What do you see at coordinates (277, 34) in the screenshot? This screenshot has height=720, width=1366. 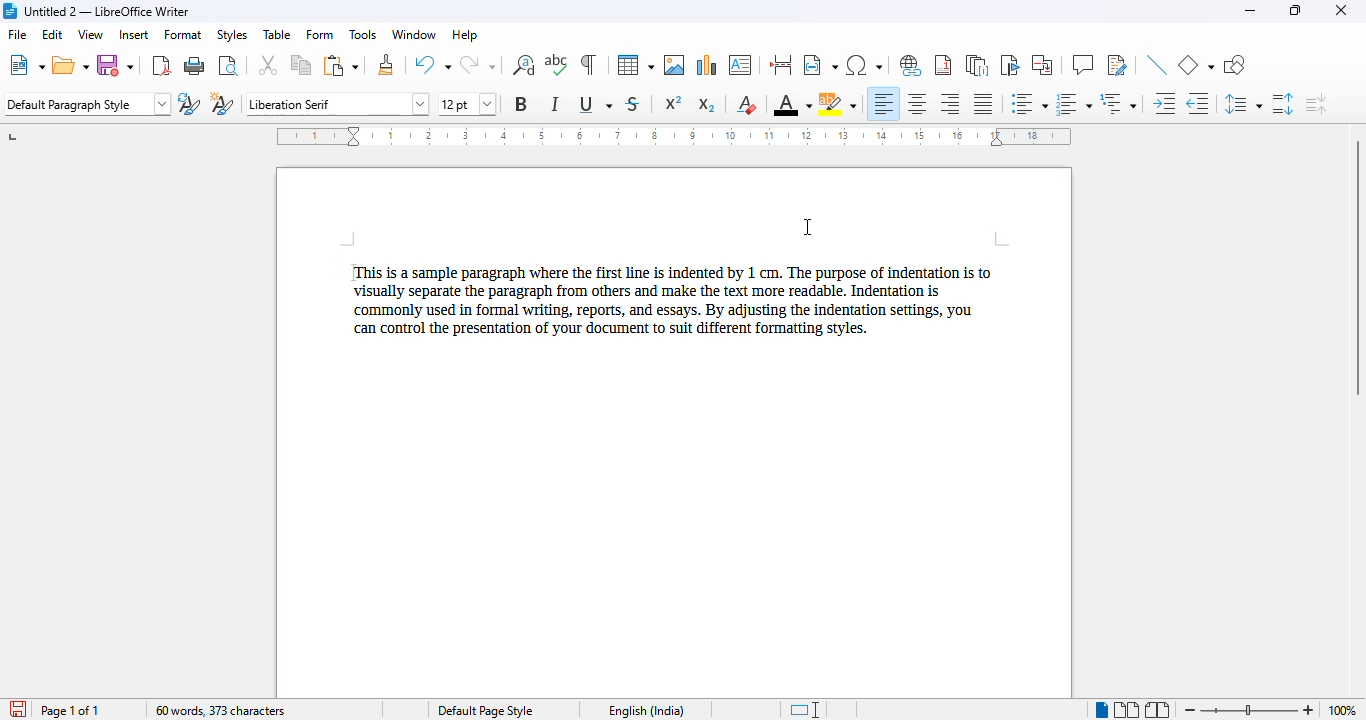 I see `table` at bounding box center [277, 34].